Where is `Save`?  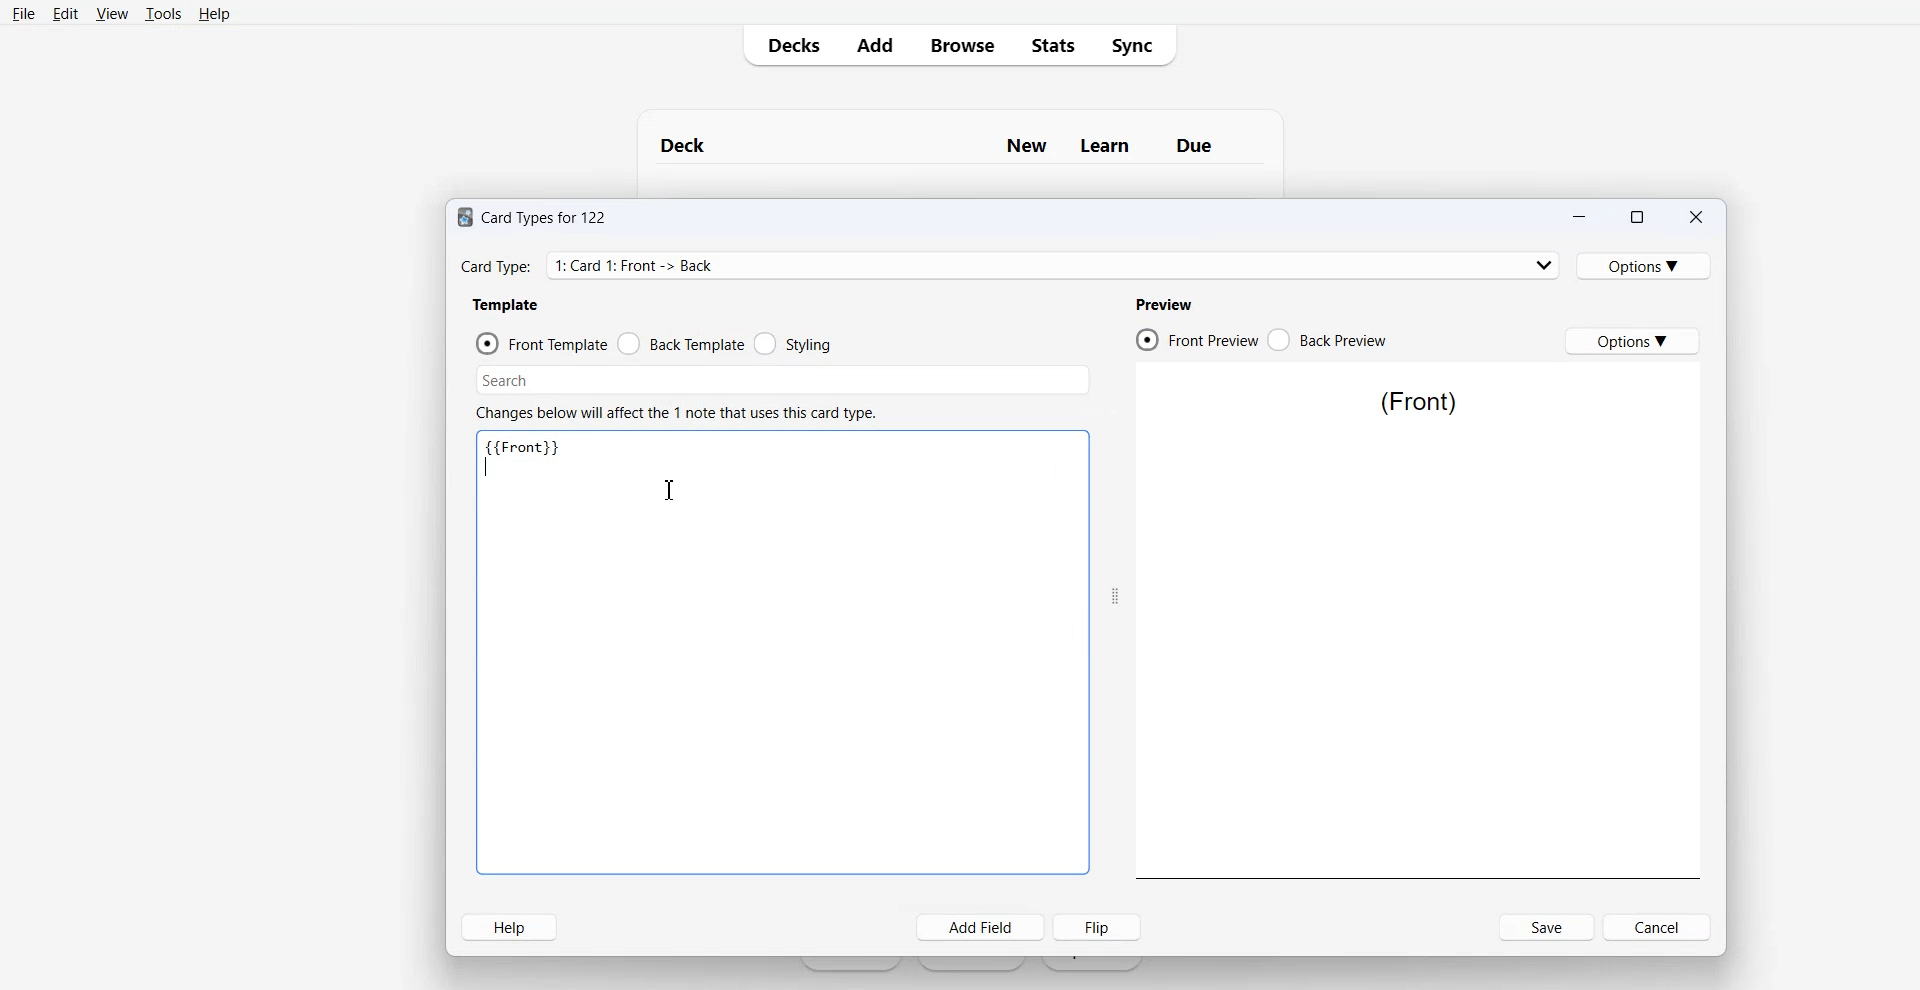 Save is located at coordinates (1547, 927).